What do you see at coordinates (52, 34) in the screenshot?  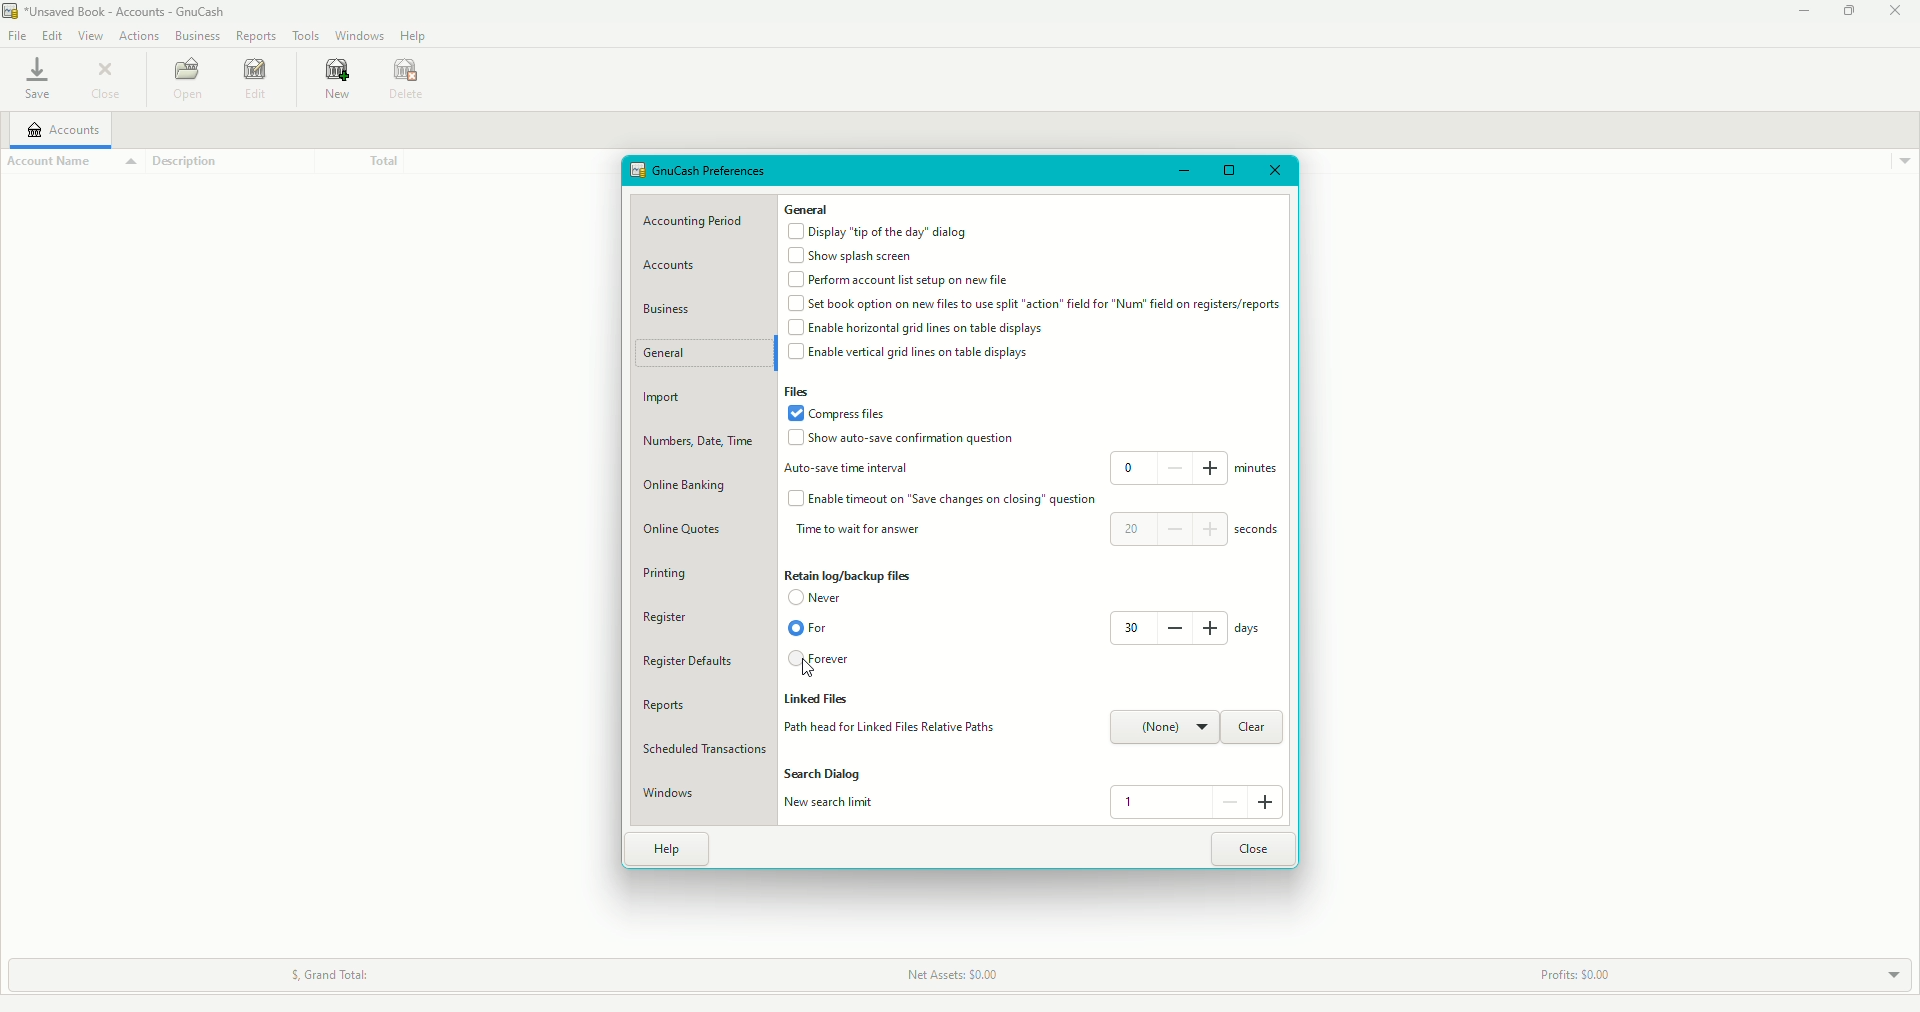 I see `Edit` at bounding box center [52, 34].